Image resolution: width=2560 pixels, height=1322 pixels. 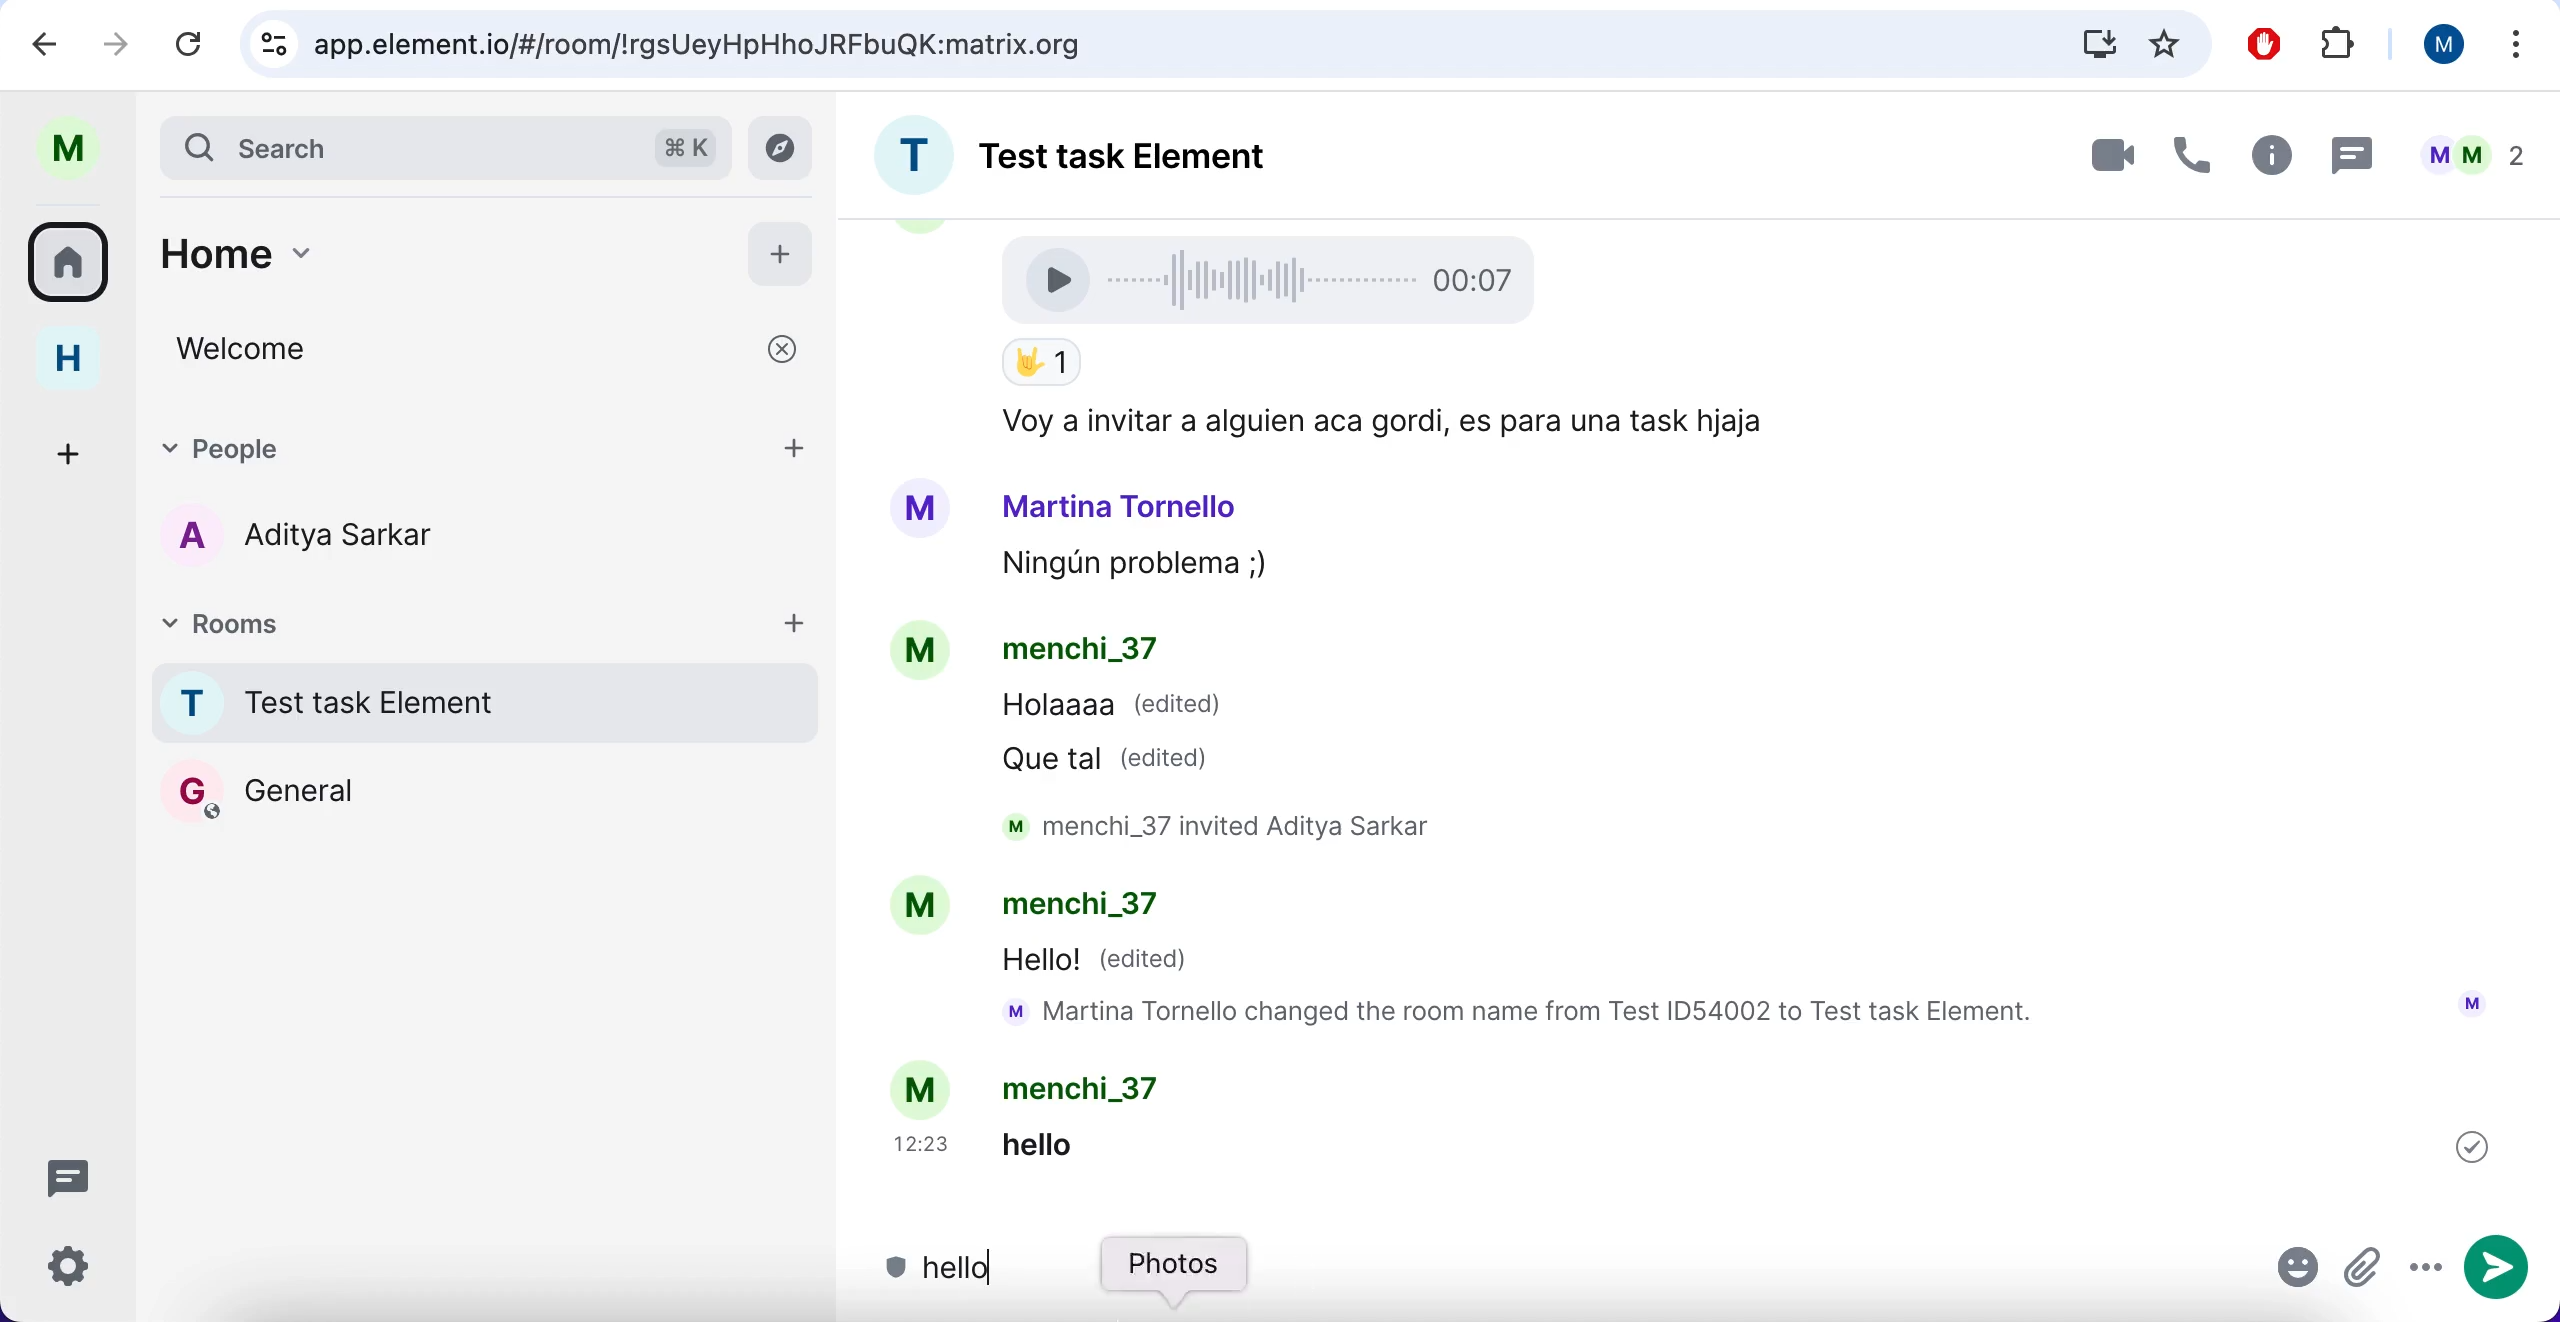 What do you see at coordinates (1124, 567) in the screenshot?
I see `Ningun problema ;,` at bounding box center [1124, 567].